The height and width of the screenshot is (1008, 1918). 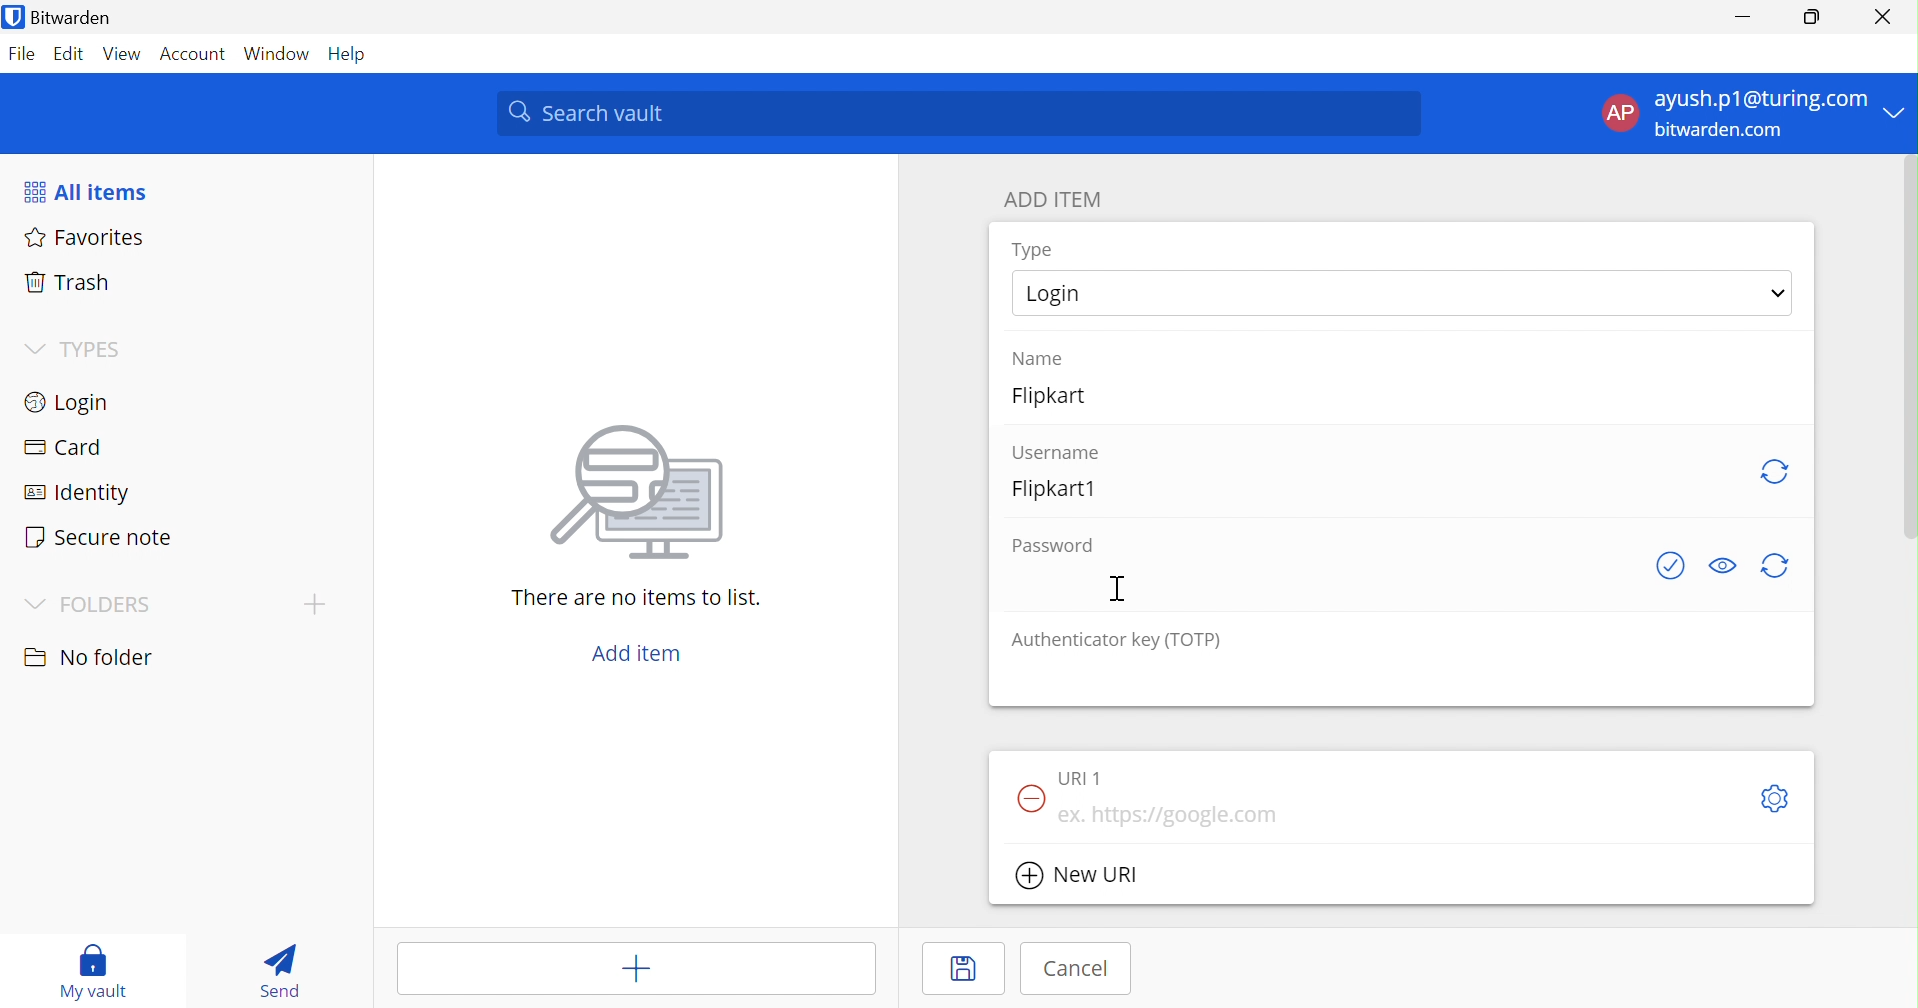 I want to click on Close, so click(x=1884, y=17).